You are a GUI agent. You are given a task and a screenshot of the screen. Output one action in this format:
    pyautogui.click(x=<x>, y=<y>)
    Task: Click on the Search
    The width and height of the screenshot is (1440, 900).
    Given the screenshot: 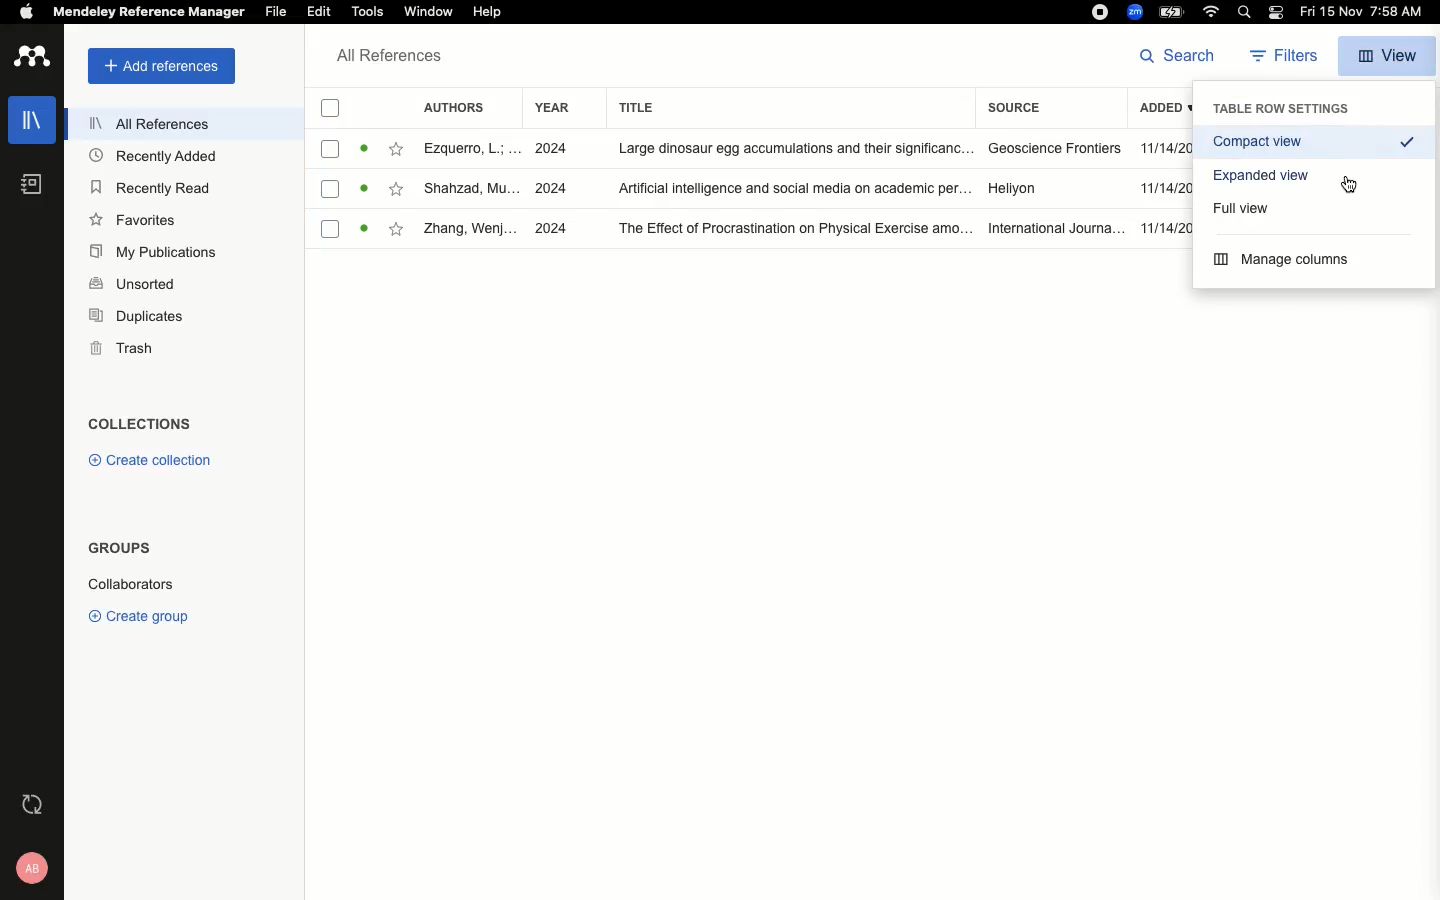 What is the action you would take?
    pyautogui.click(x=1241, y=12)
    